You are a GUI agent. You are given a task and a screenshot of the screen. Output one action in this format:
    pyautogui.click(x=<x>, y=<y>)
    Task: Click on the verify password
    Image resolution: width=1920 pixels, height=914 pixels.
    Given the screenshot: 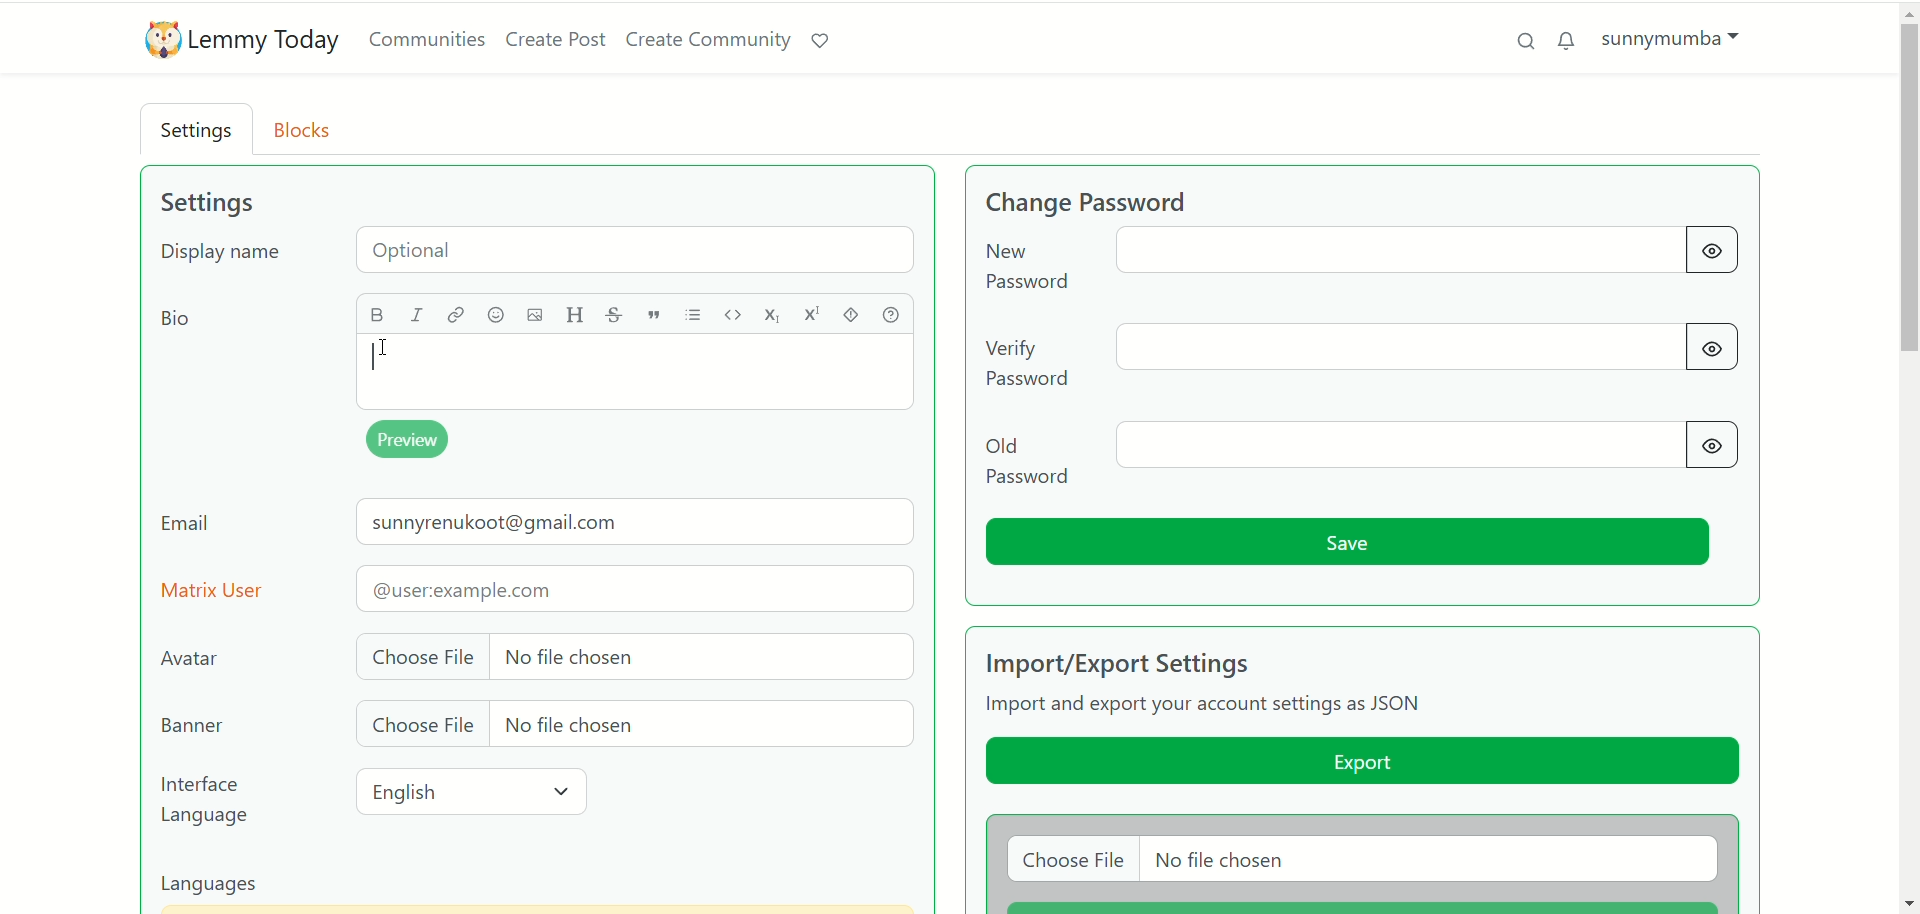 What is the action you would take?
    pyautogui.click(x=1366, y=353)
    